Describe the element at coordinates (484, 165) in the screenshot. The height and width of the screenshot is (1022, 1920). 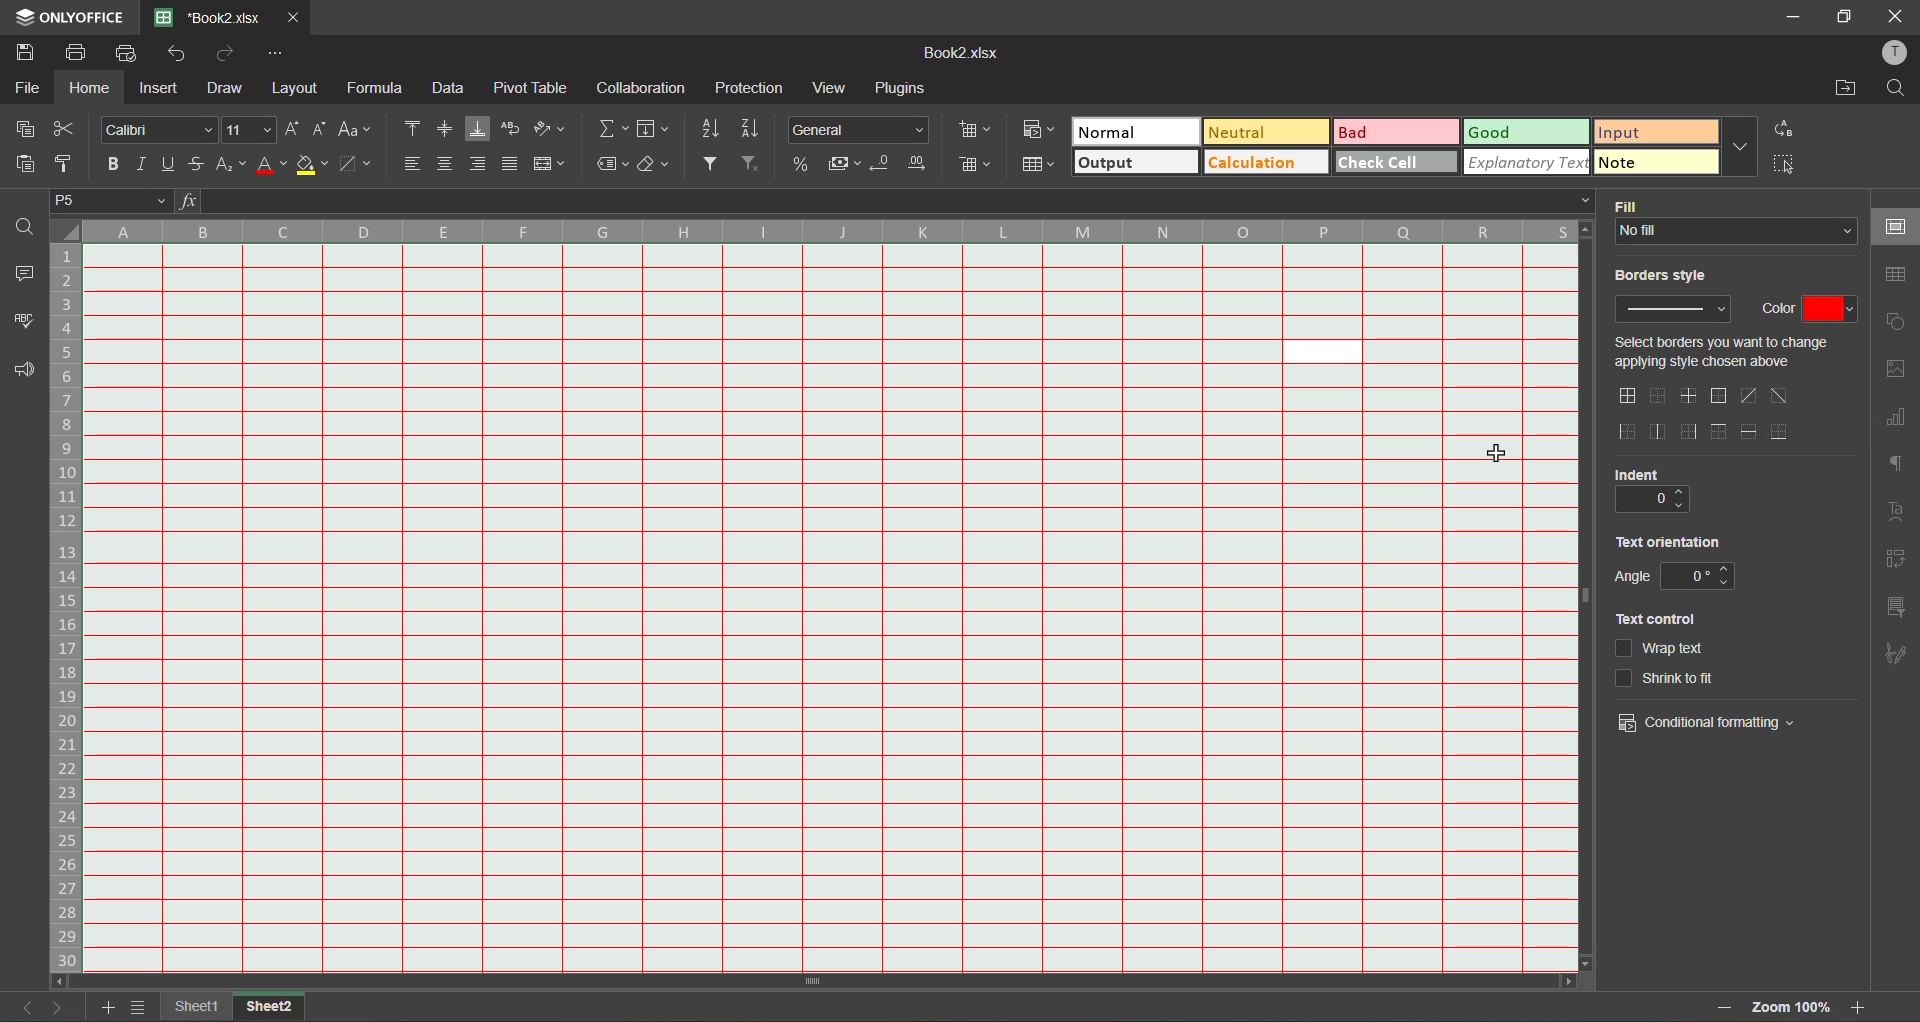
I see `align right` at that location.